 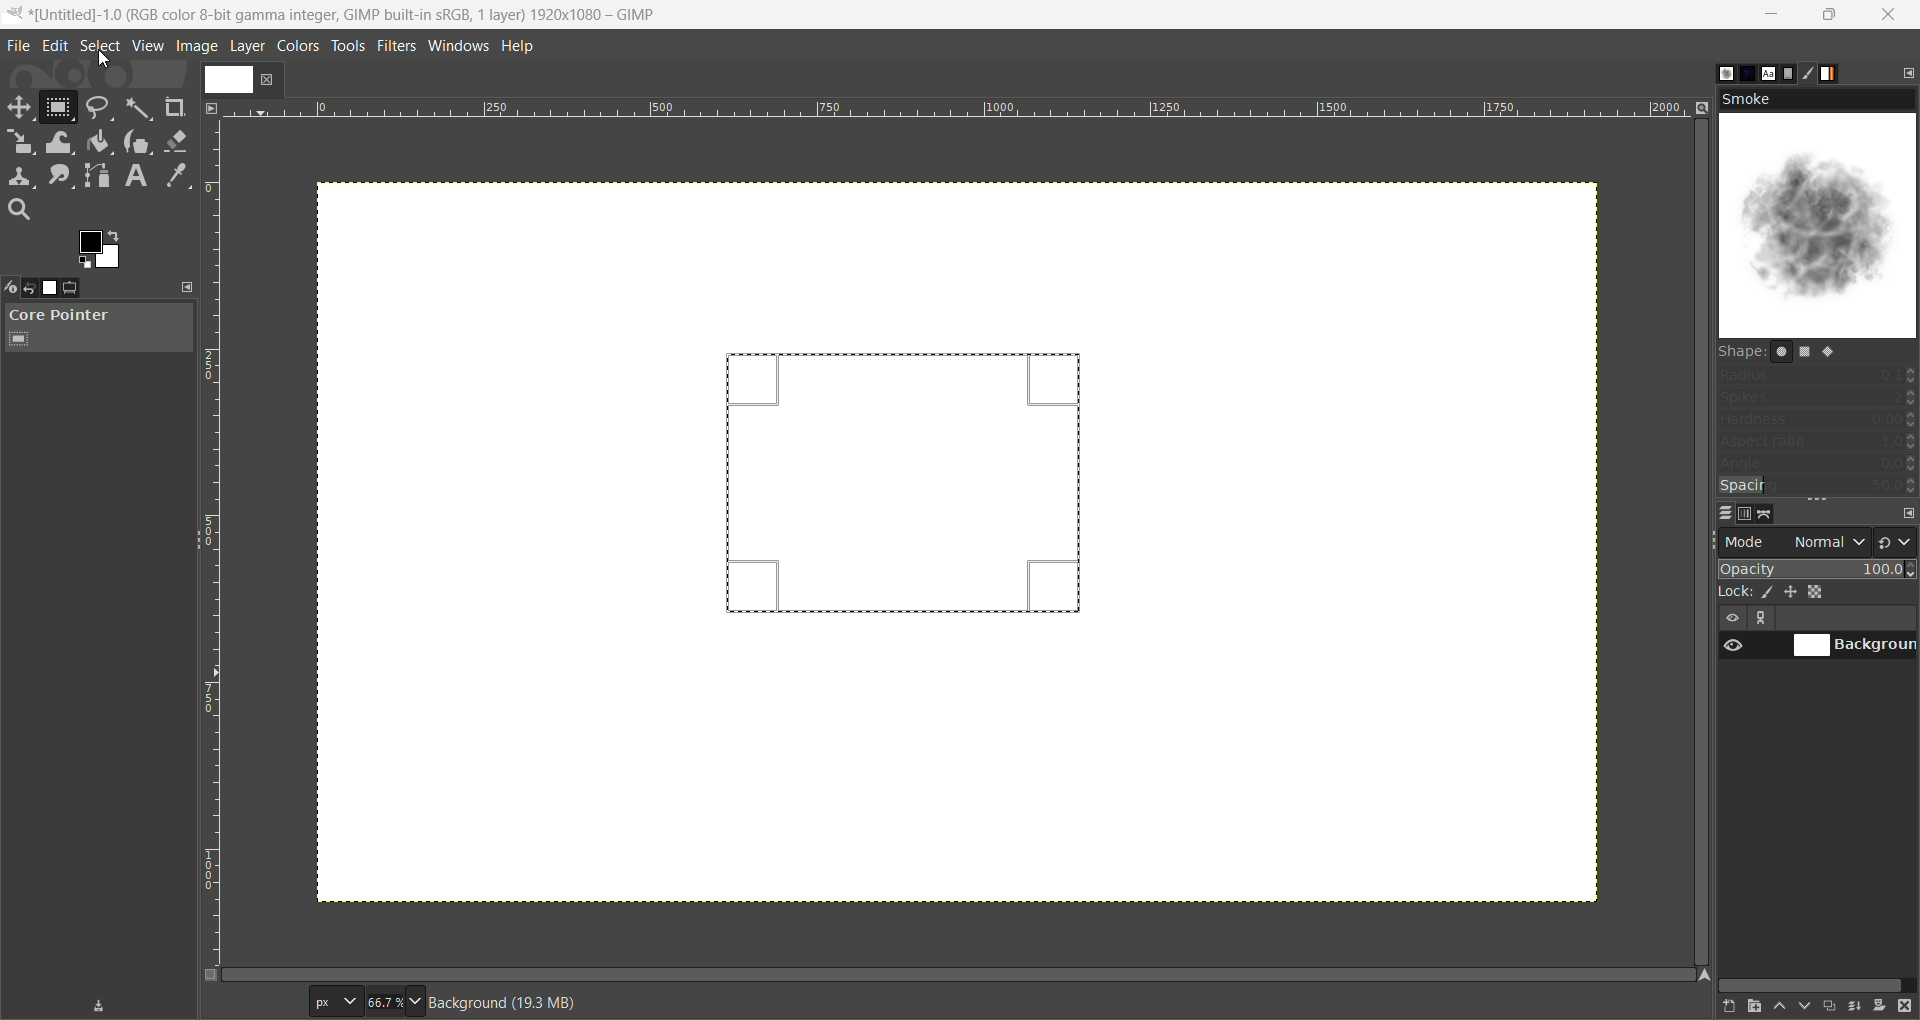 I want to click on free select tool, so click(x=100, y=109).